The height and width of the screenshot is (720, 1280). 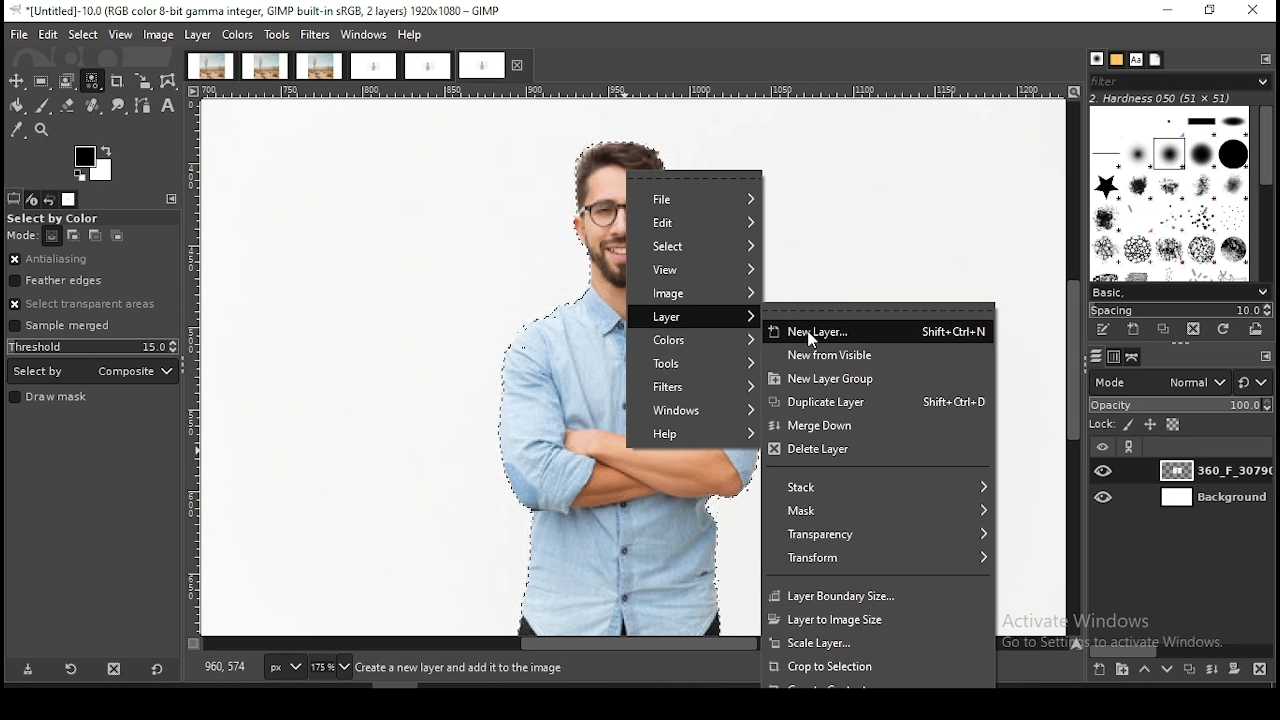 What do you see at coordinates (1264, 194) in the screenshot?
I see `scroll bar` at bounding box center [1264, 194].